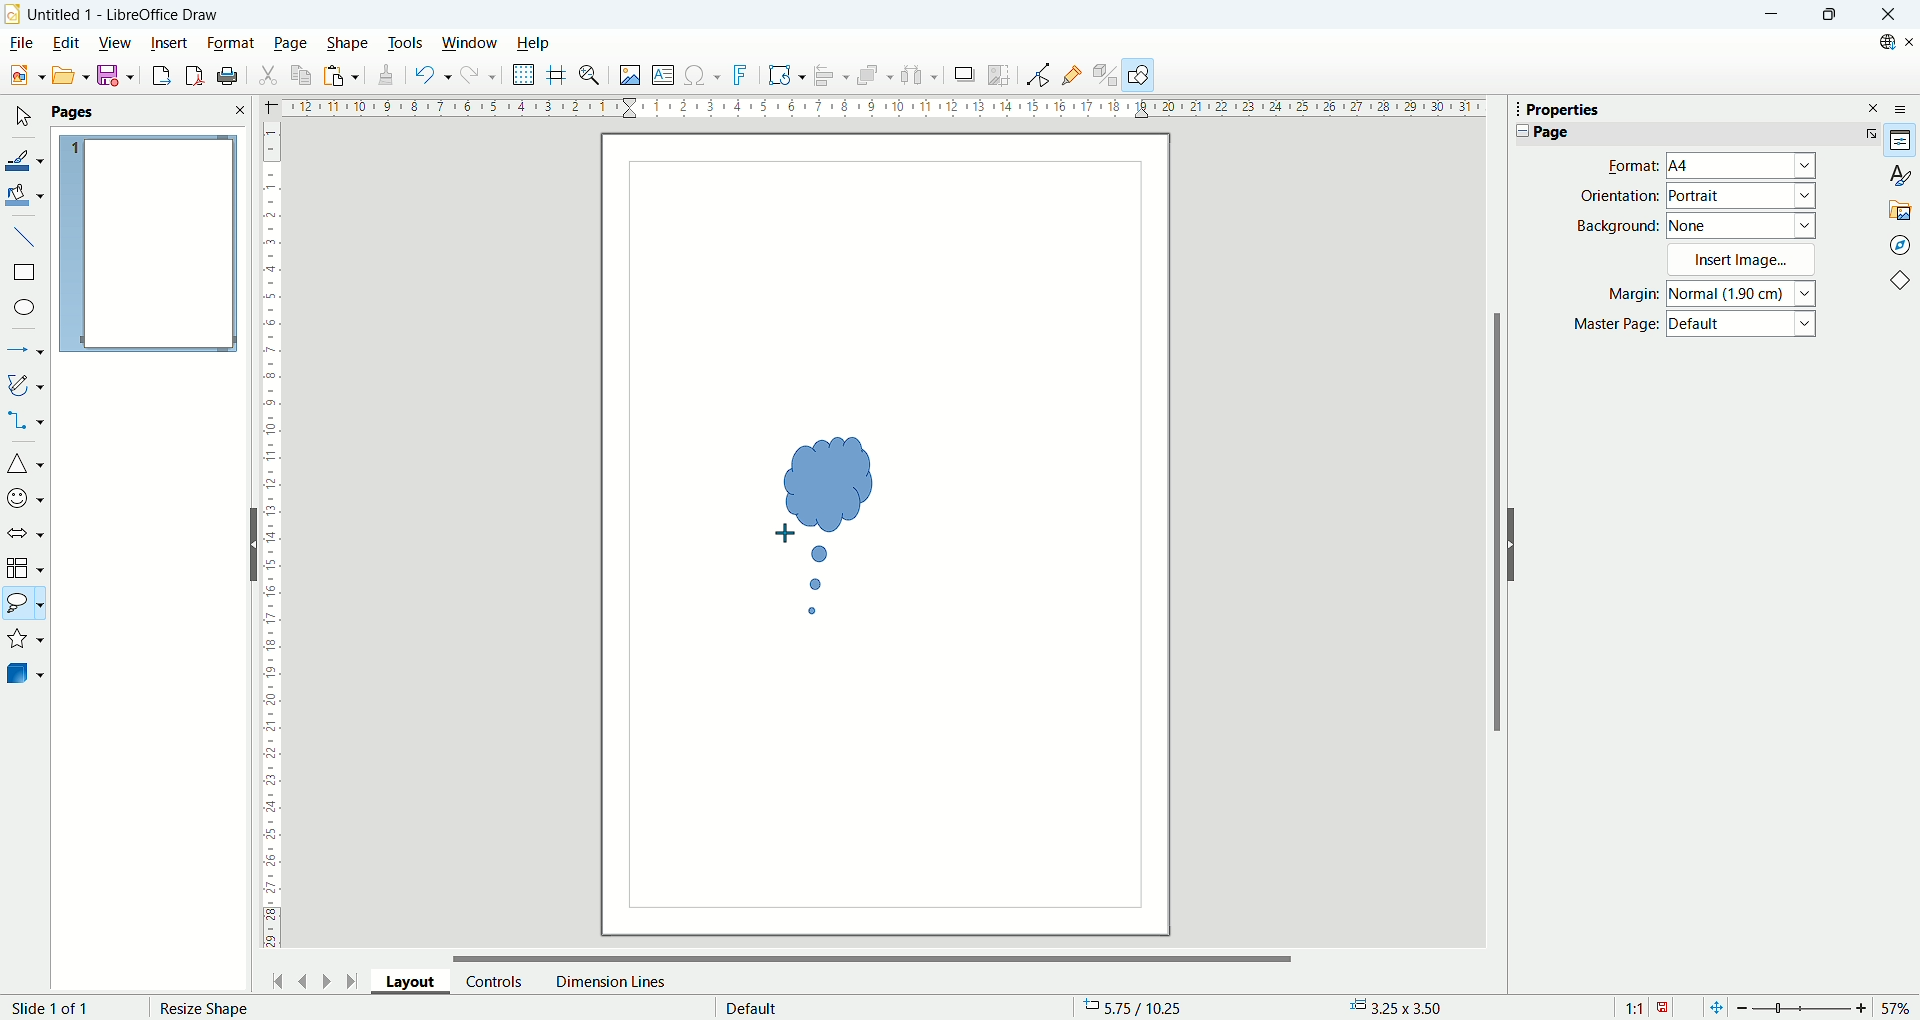 The height and width of the screenshot is (1020, 1920). What do you see at coordinates (1743, 167) in the screenshot?
I see `A4` at bounding box center [1743, 167].